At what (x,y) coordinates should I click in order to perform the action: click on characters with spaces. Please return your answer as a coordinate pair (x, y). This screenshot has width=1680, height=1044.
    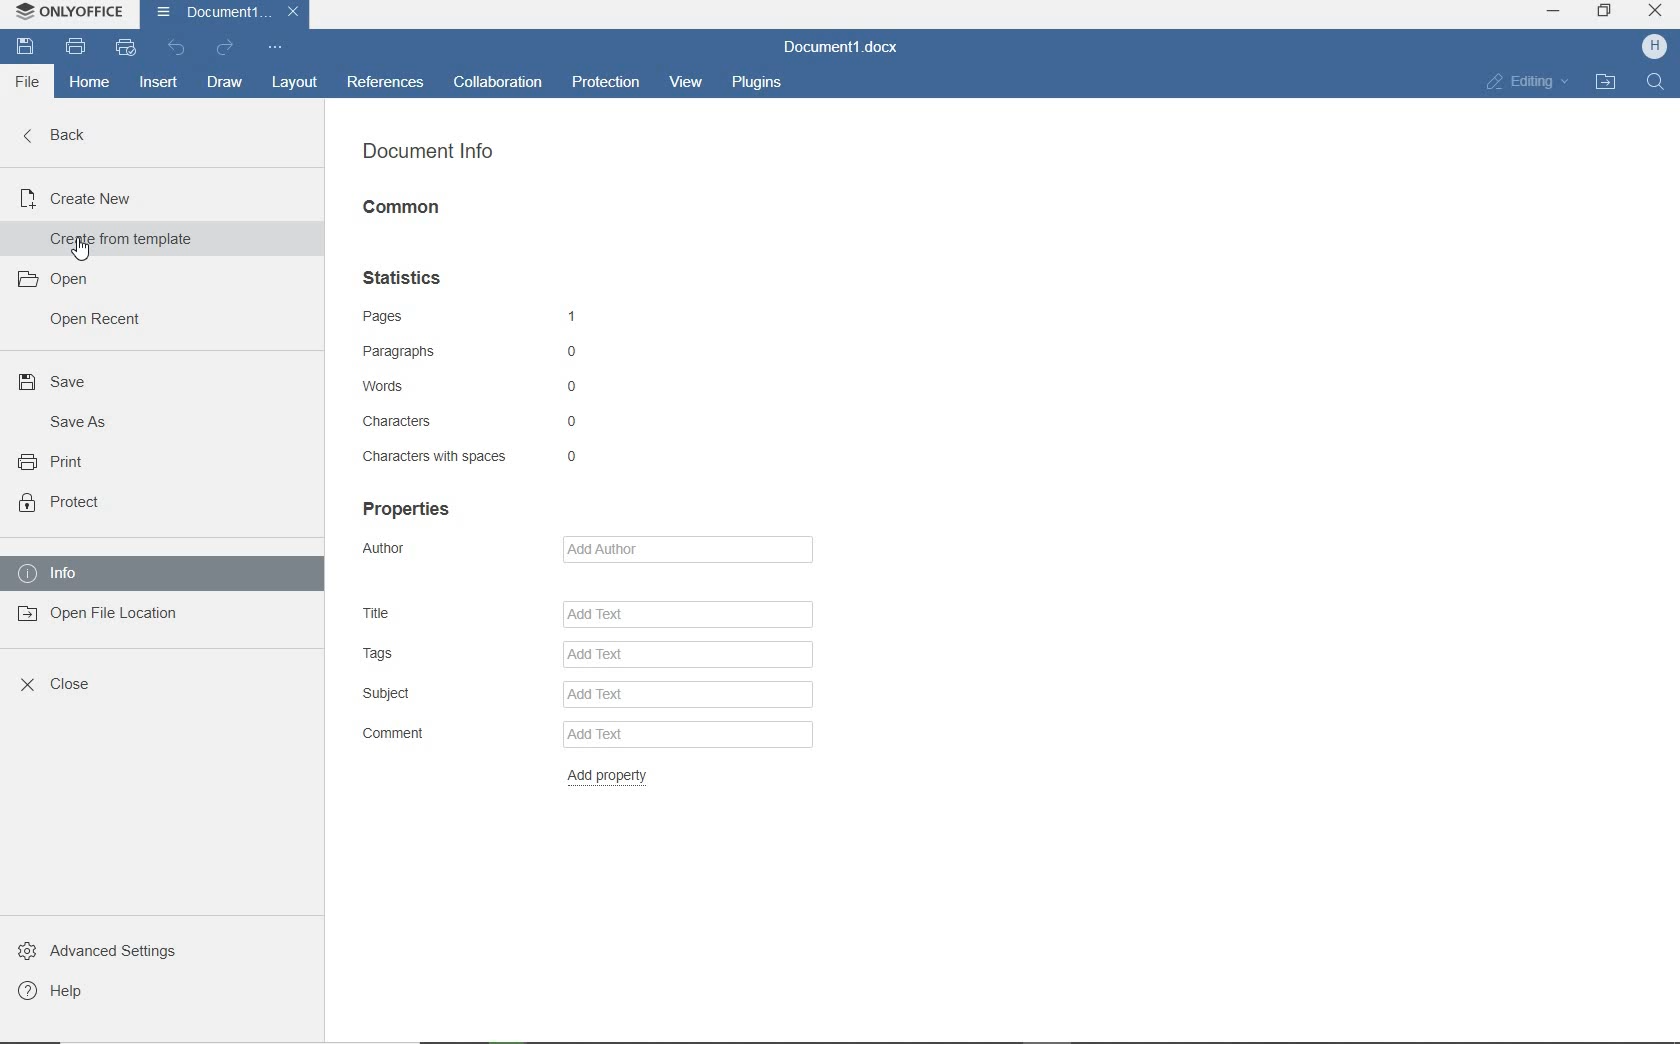
    Looking at the image, I should click on (472, 455).